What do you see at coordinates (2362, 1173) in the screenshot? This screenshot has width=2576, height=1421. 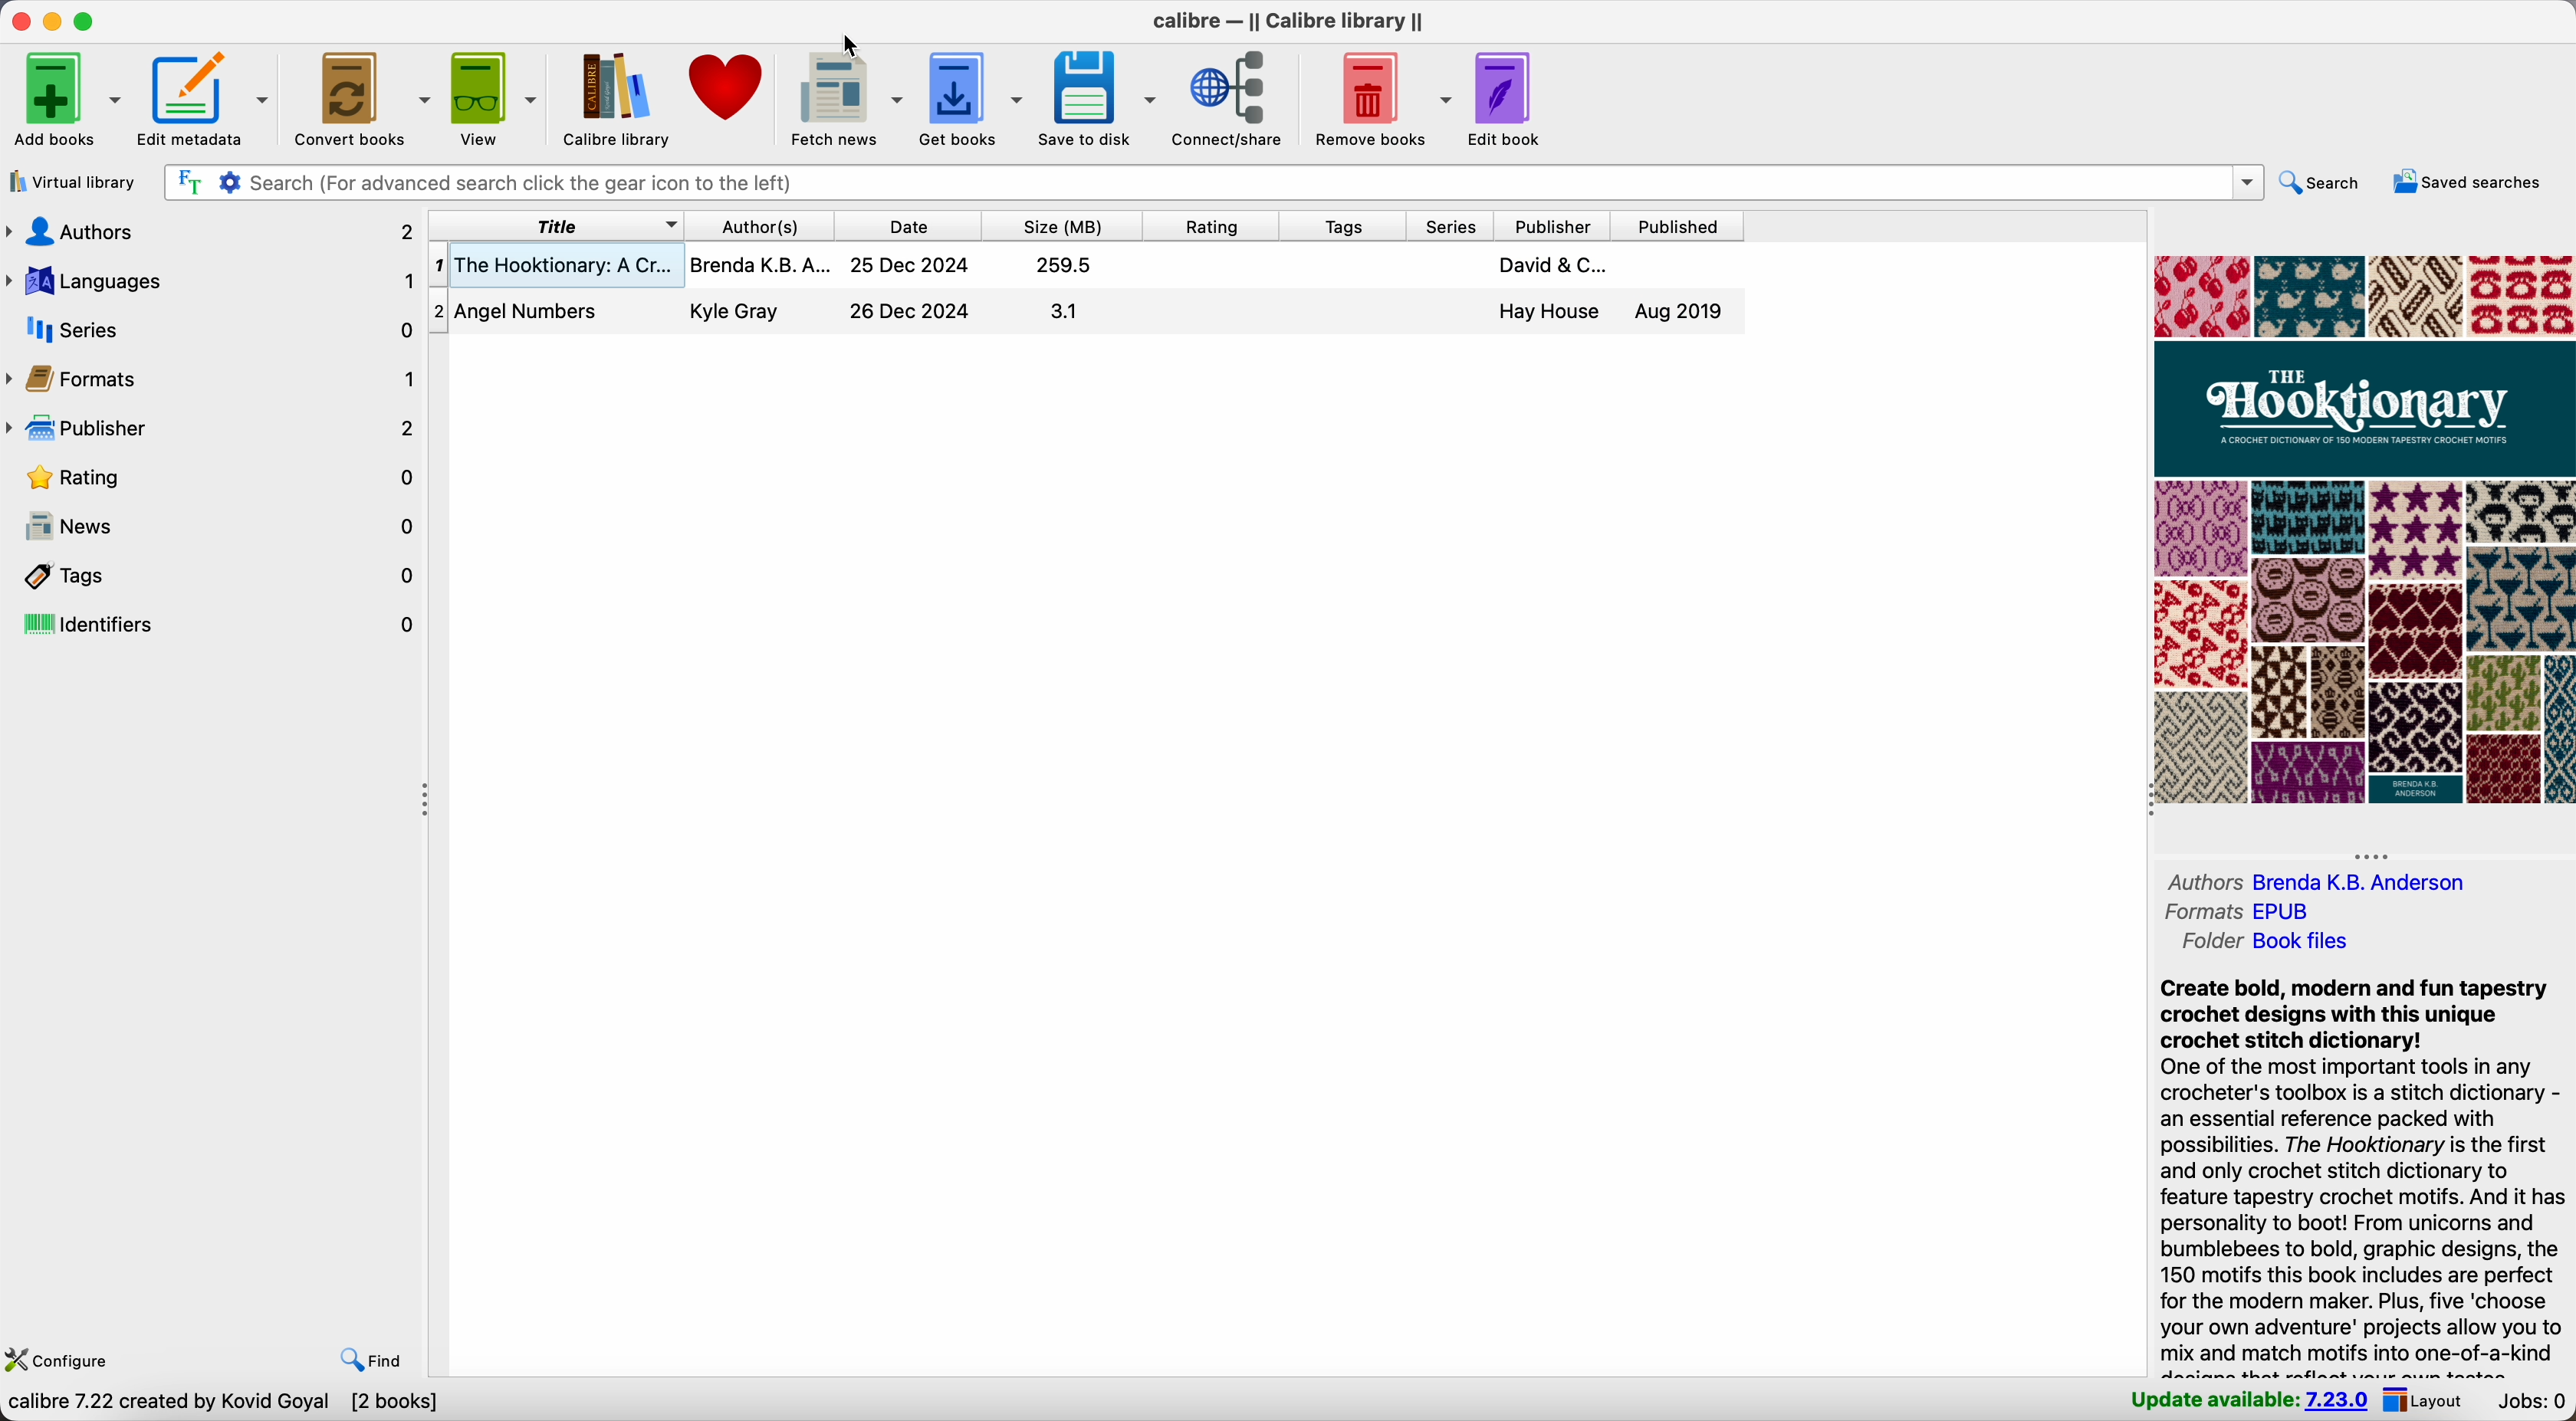 I see `synopsis` at bounding box center [2362, 1173].